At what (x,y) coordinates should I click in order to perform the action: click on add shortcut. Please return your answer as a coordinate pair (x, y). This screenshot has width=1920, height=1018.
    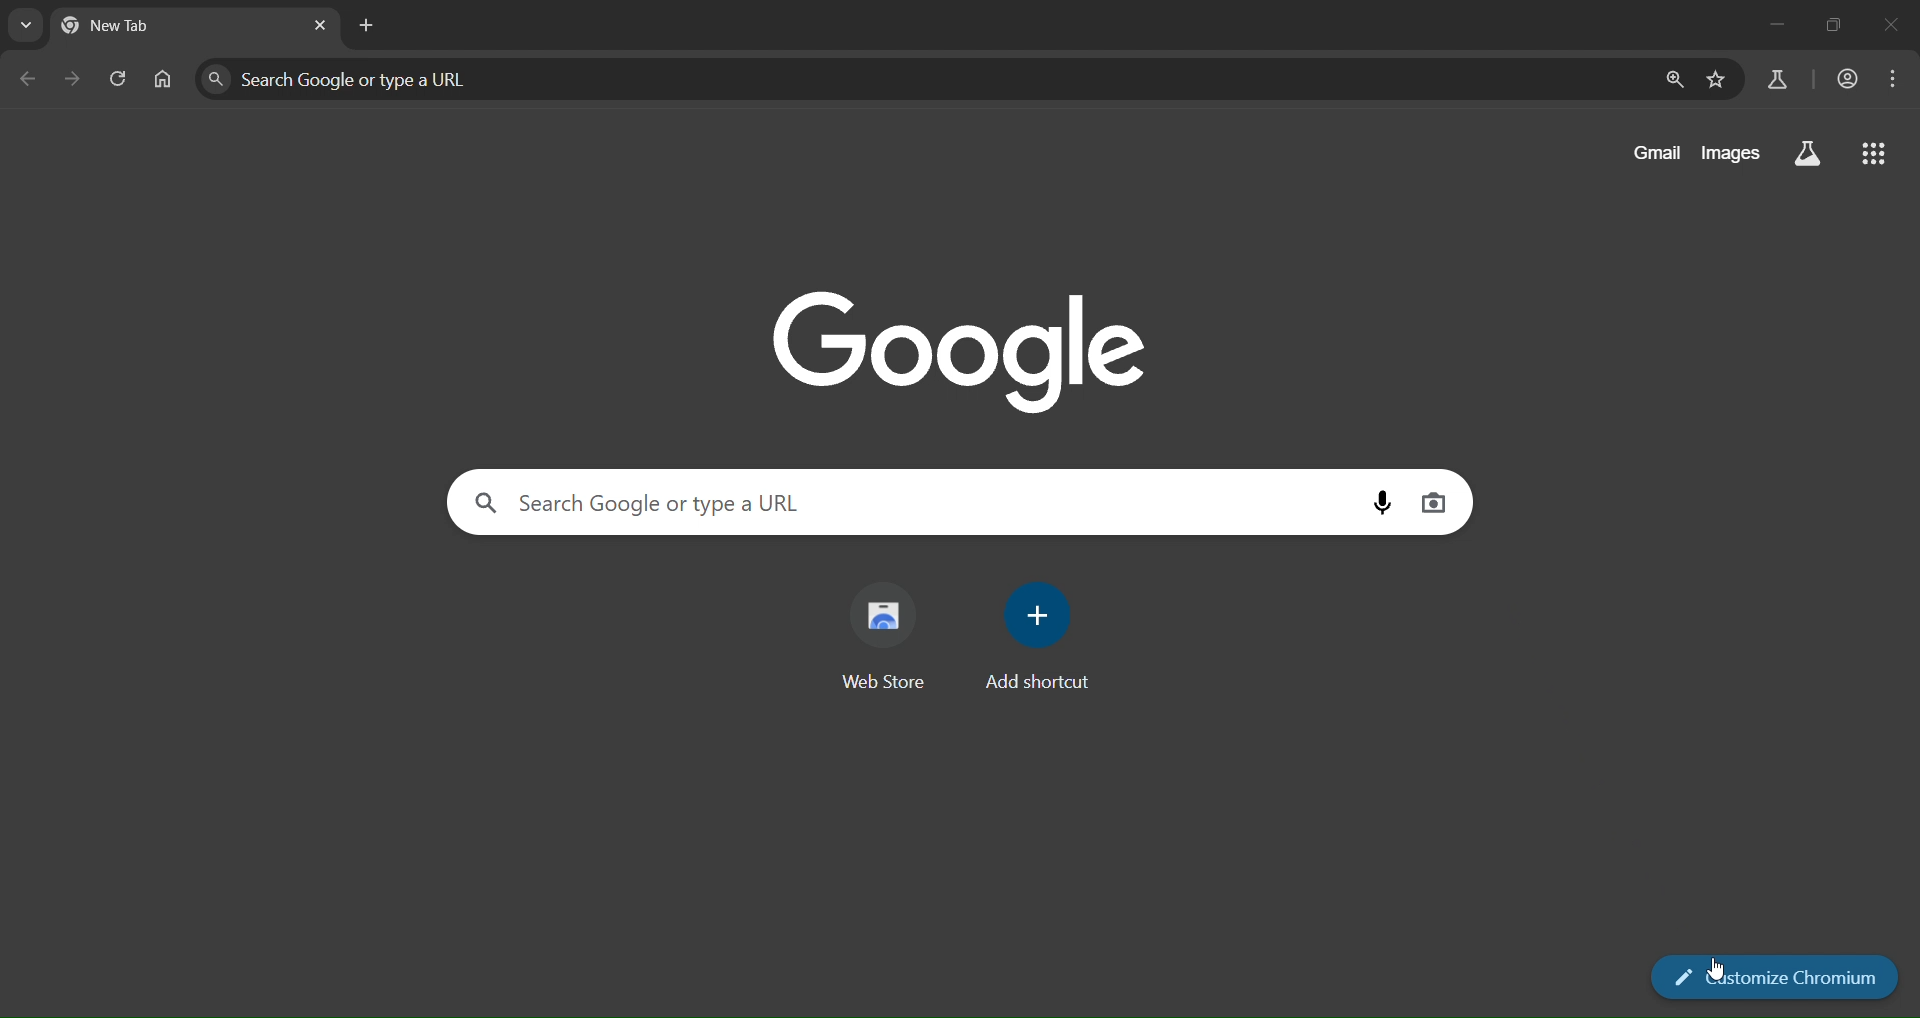
    Looking at the image, I should click on (1043, 633).